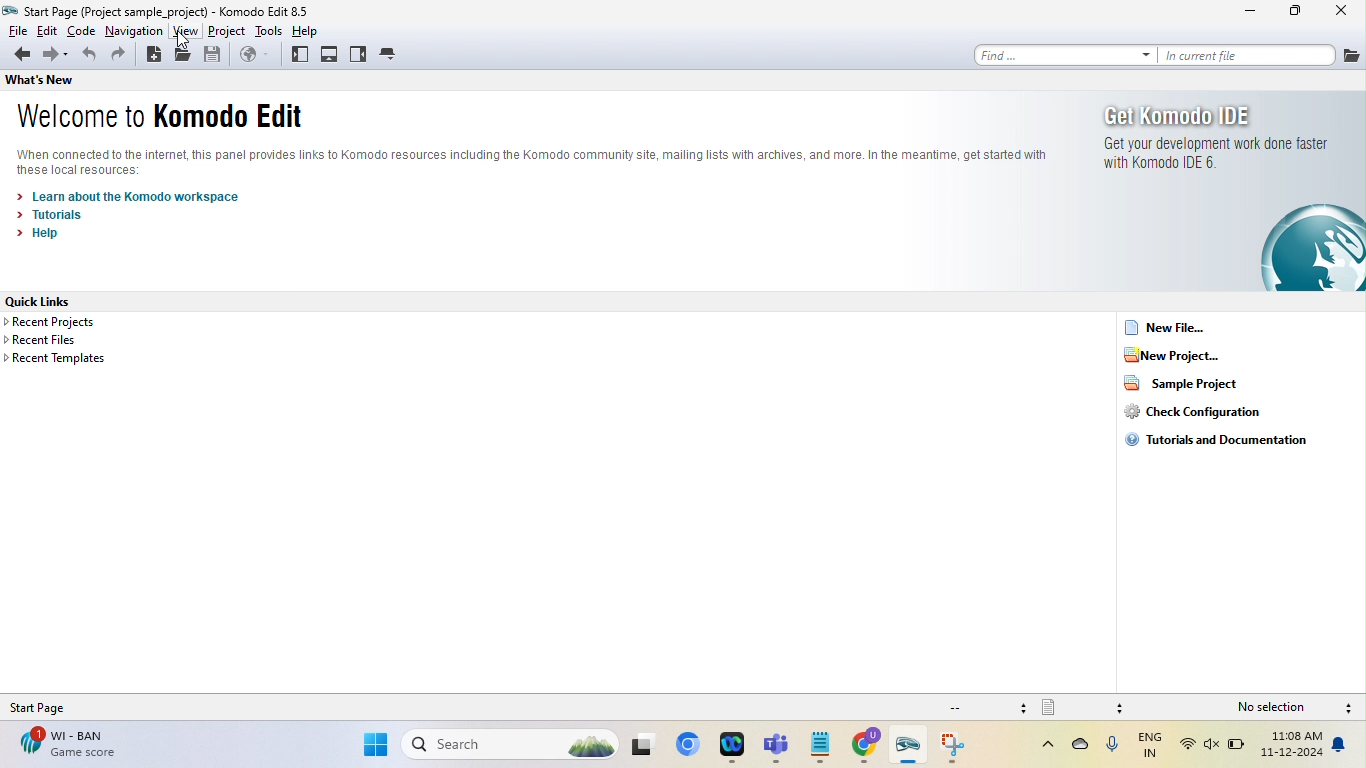 The height and width of the screenshot is (768, 1366). Describe the element at coordinates (59, 214) in the screenshot. I see `tutorials` at that location.